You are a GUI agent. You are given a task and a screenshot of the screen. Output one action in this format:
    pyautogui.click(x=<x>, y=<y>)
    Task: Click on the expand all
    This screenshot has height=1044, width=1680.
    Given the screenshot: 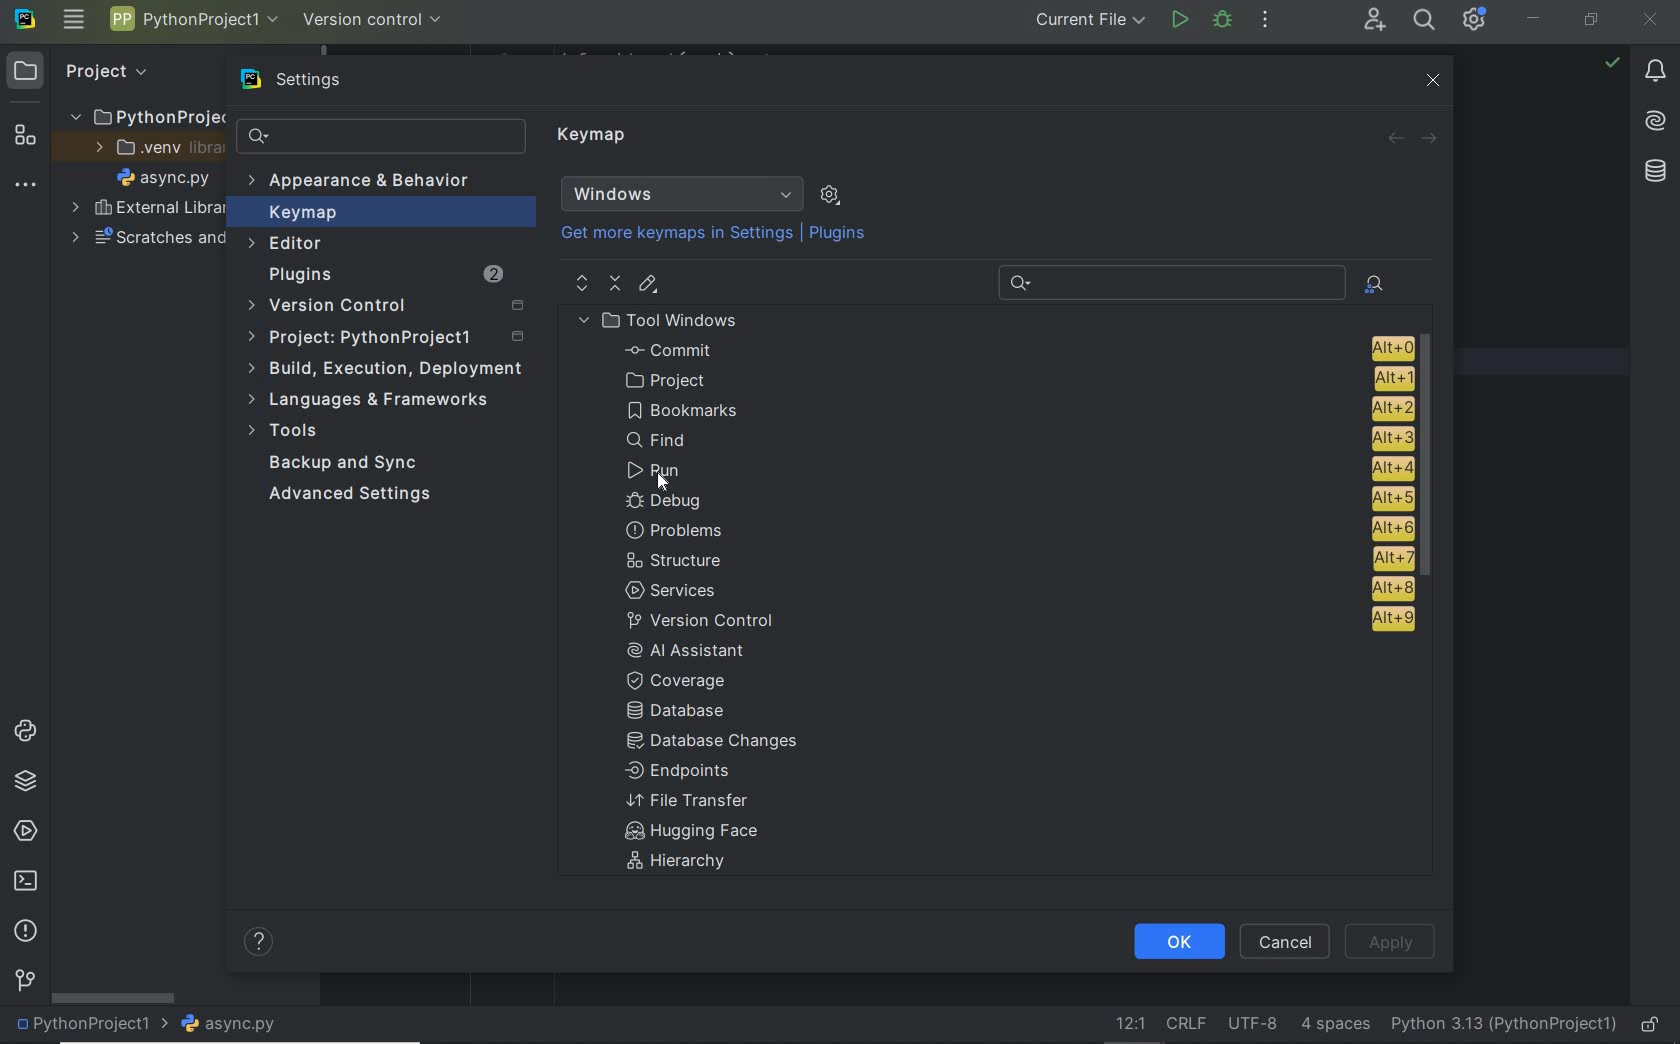 What is the action you would take?
    pyautogui.click(x=580, y=283)
    